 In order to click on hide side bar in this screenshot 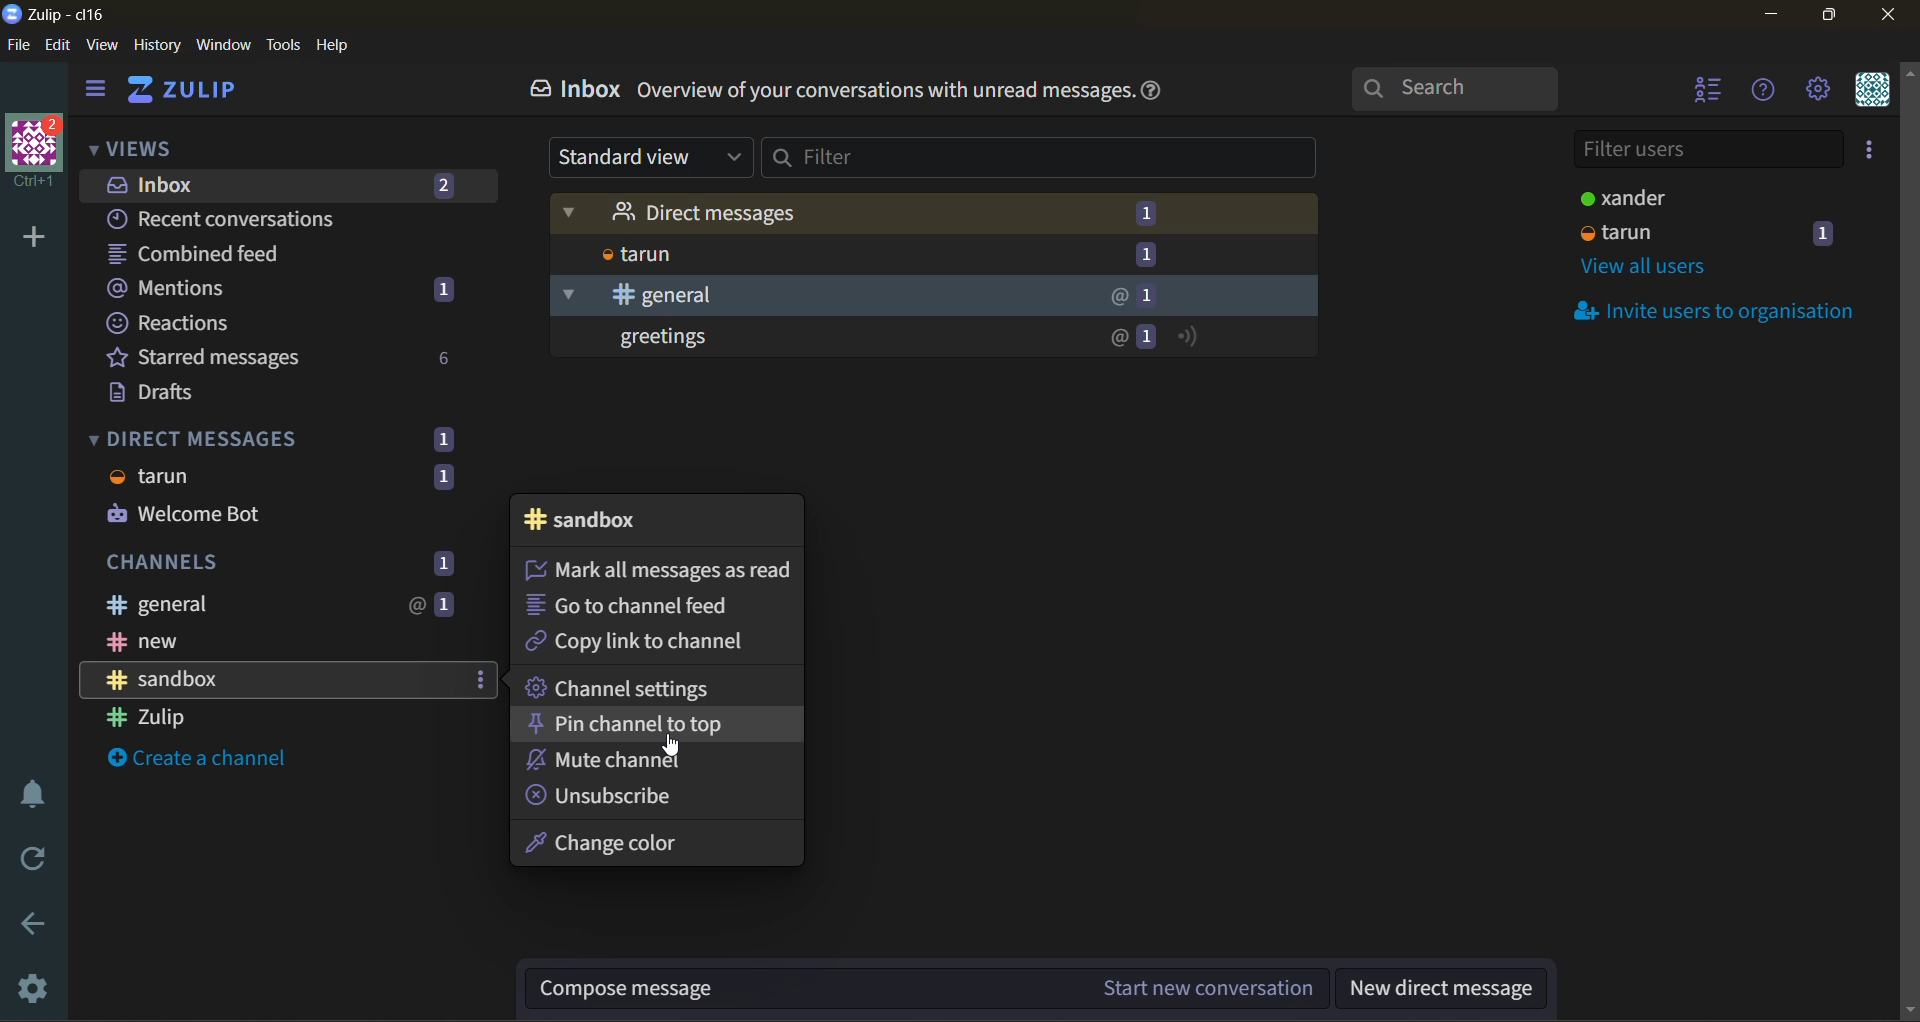, I will do `click(101, 91)`.